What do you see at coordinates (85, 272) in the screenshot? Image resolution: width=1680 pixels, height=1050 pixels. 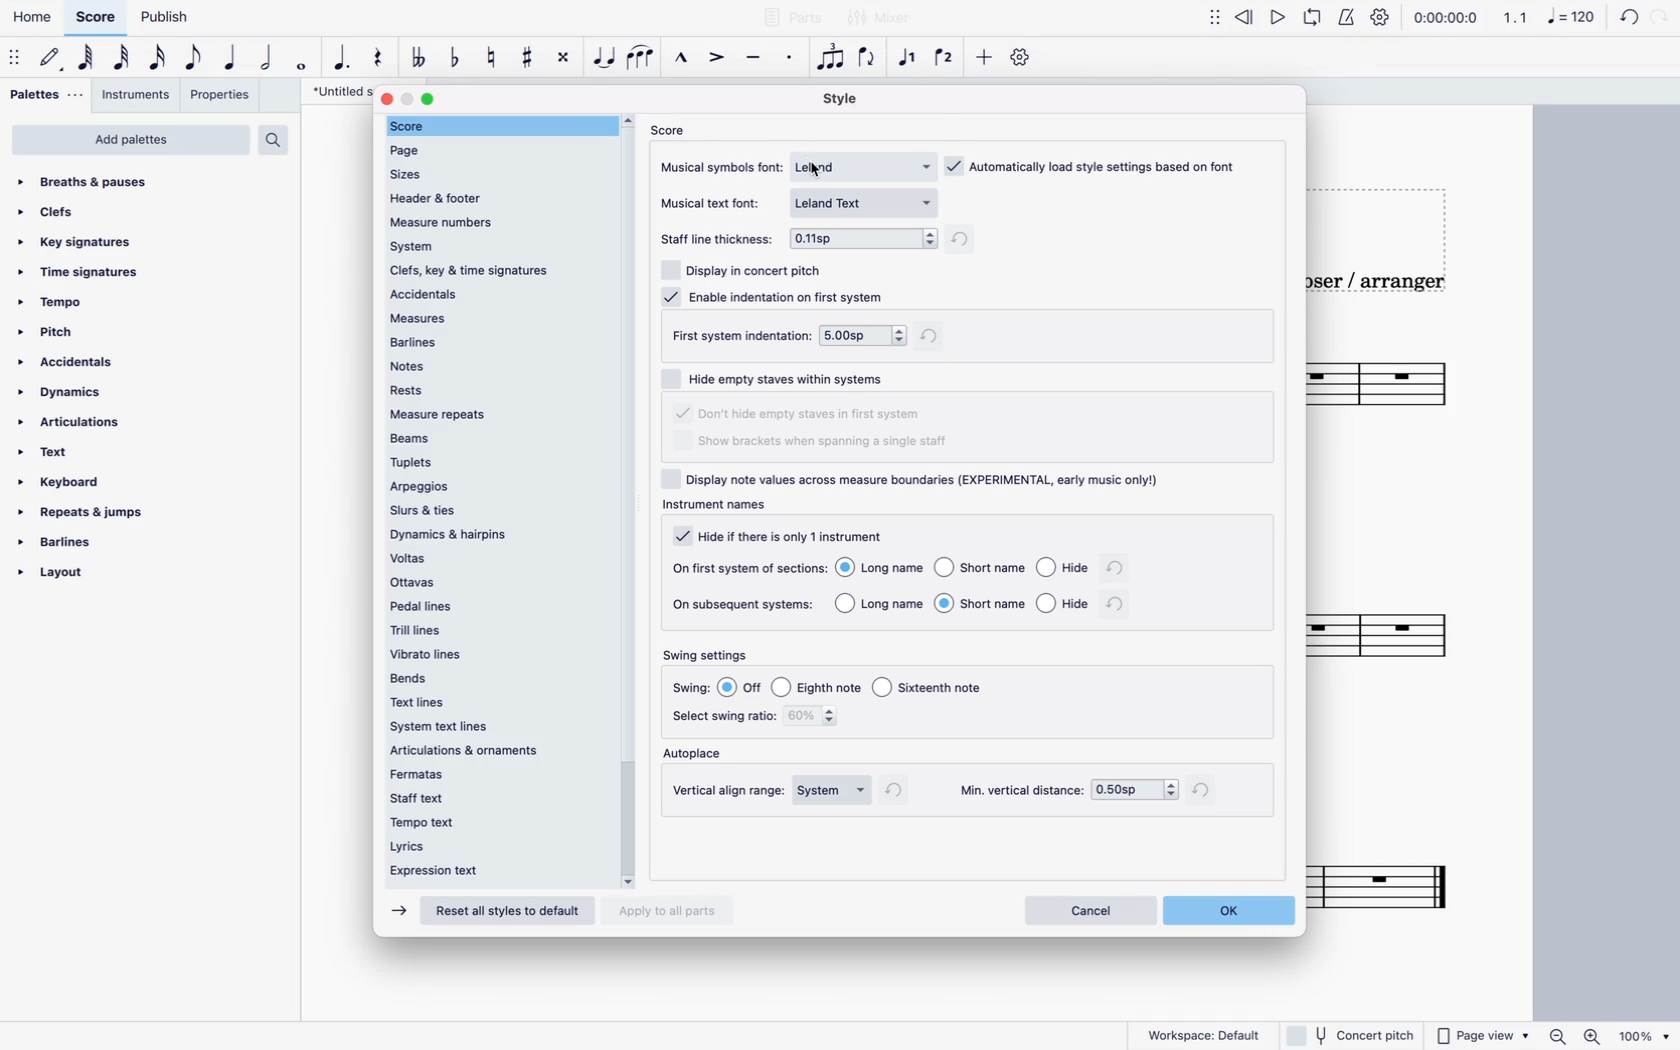 I see `time signatures` at bounding box center [85, 272].